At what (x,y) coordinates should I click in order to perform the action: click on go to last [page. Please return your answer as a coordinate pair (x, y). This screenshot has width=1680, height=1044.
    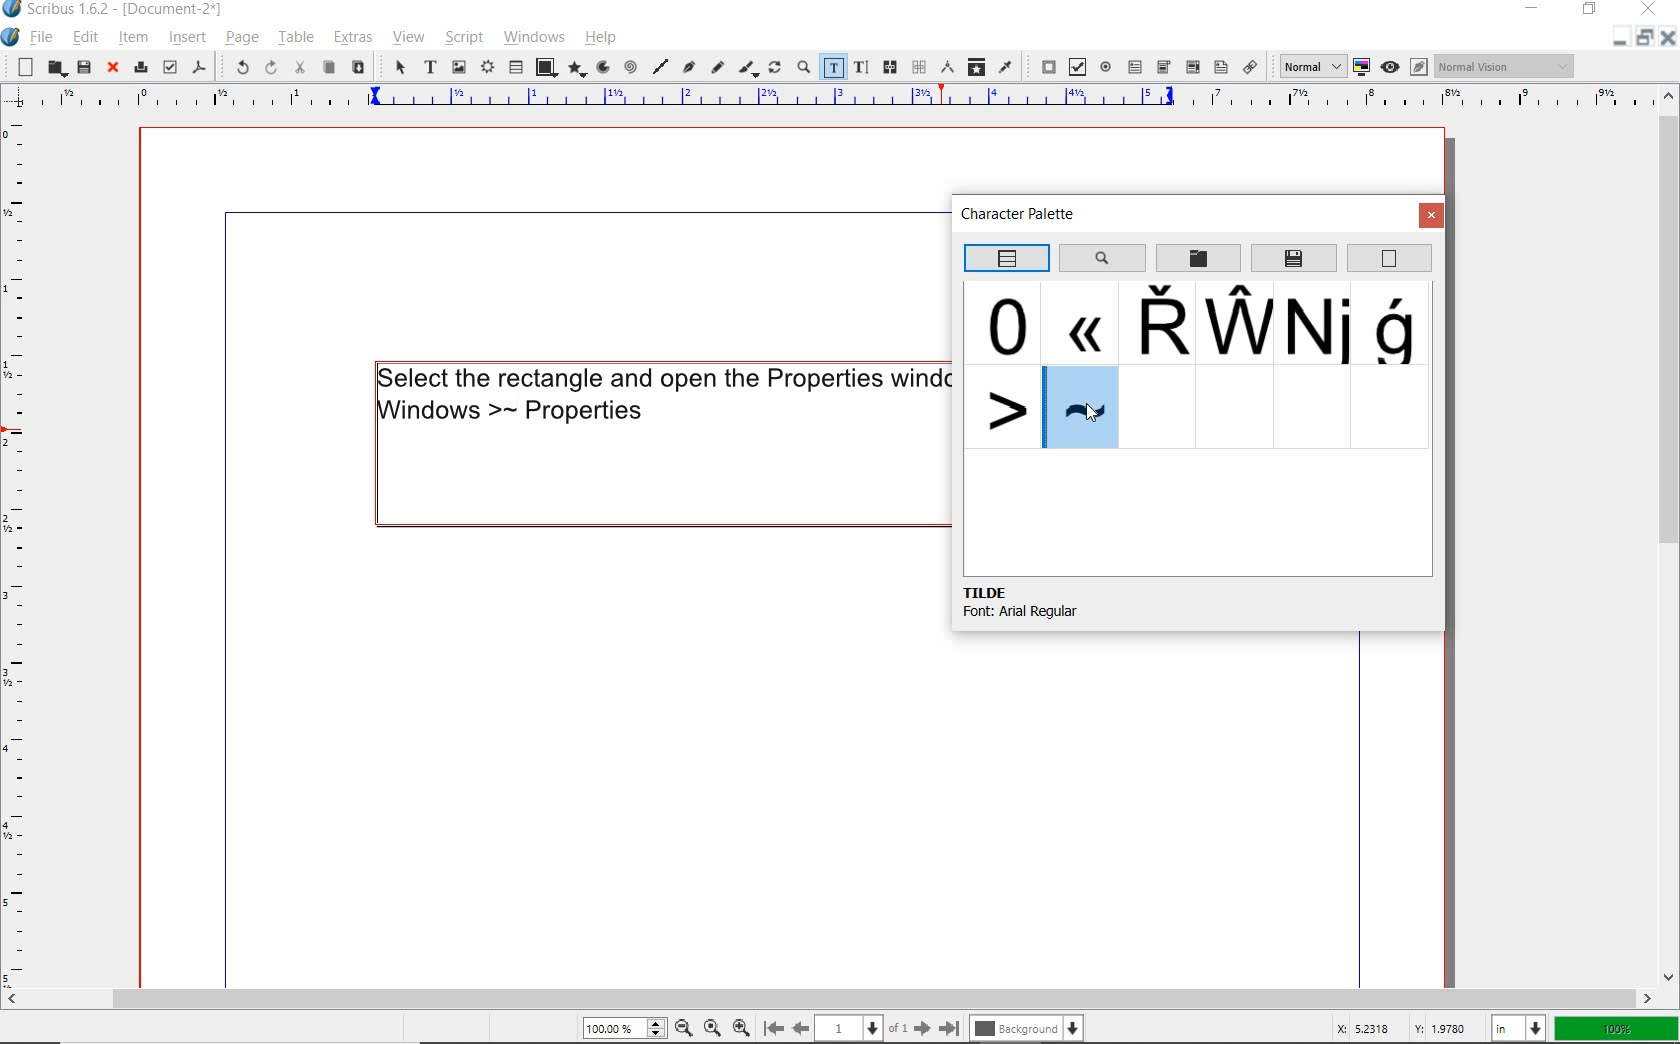
    Looking at the image, I should click on (949, 1027).